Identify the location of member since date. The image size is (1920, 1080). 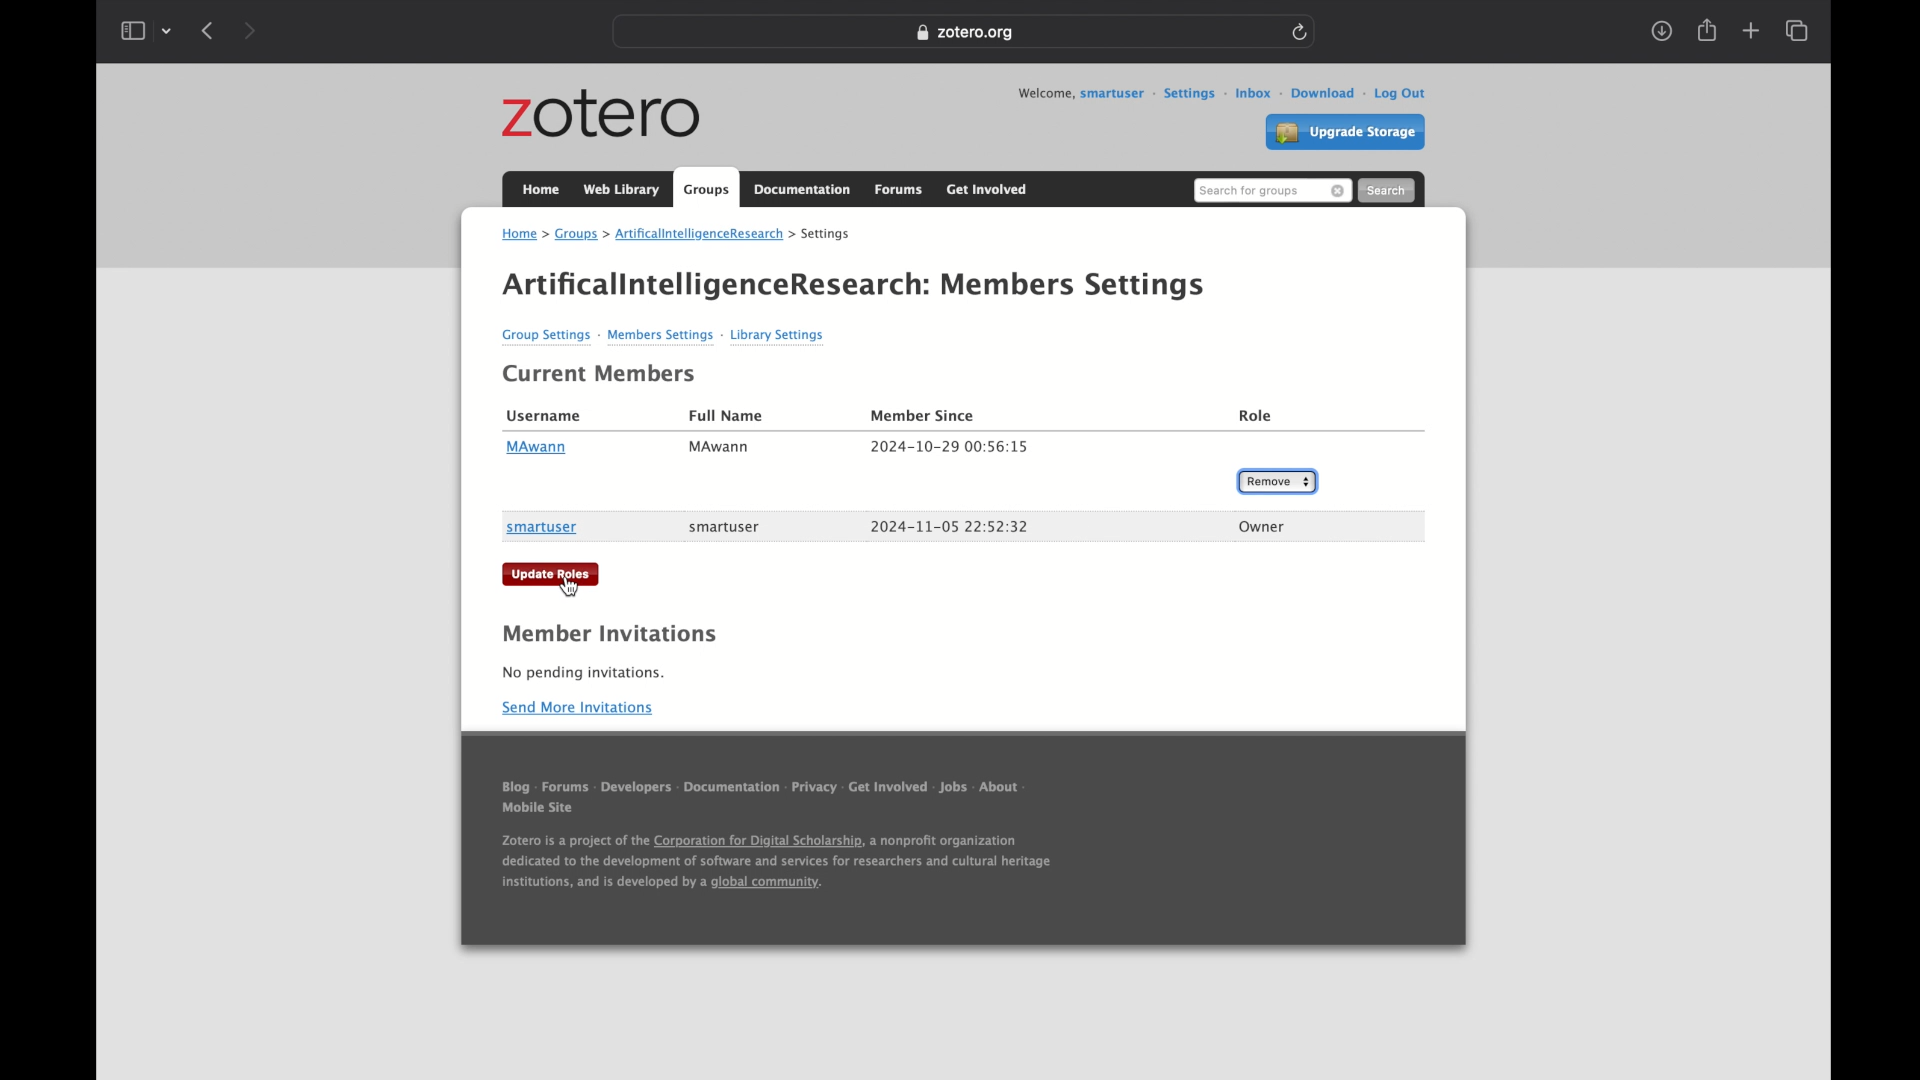
(949, 447).